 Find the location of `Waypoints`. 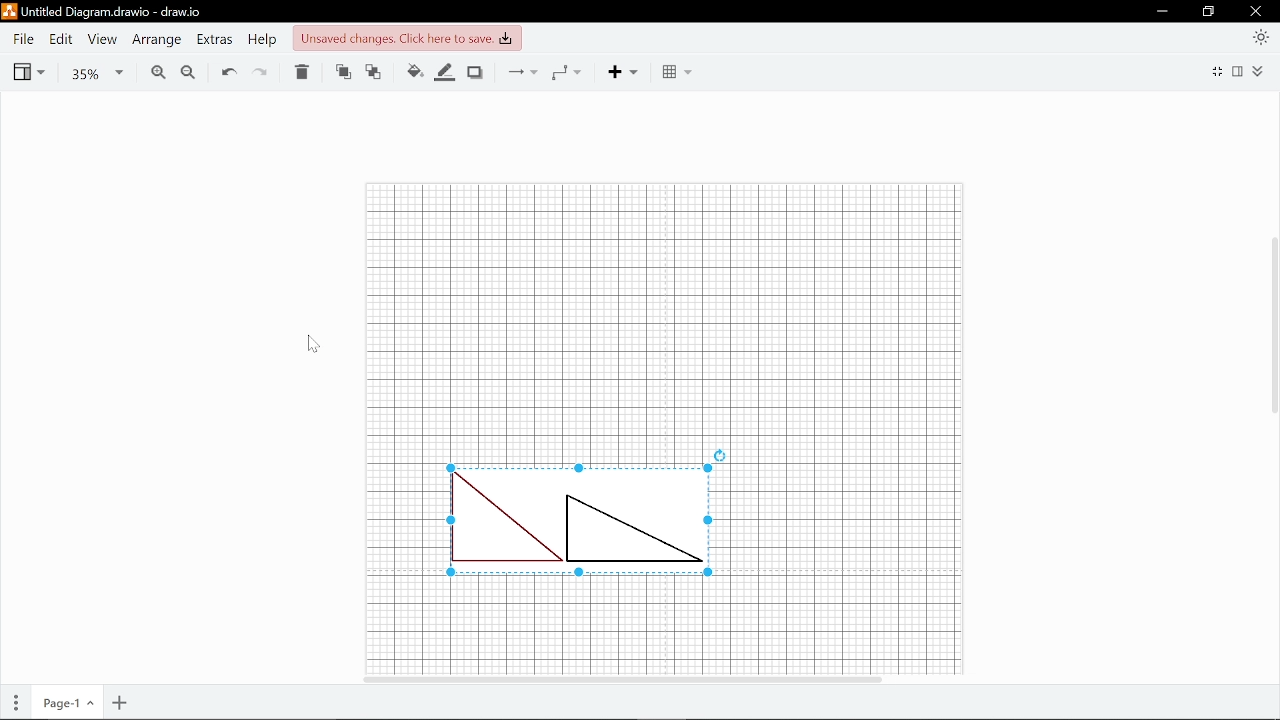

Waypoints is located at coordinates (565, 72).